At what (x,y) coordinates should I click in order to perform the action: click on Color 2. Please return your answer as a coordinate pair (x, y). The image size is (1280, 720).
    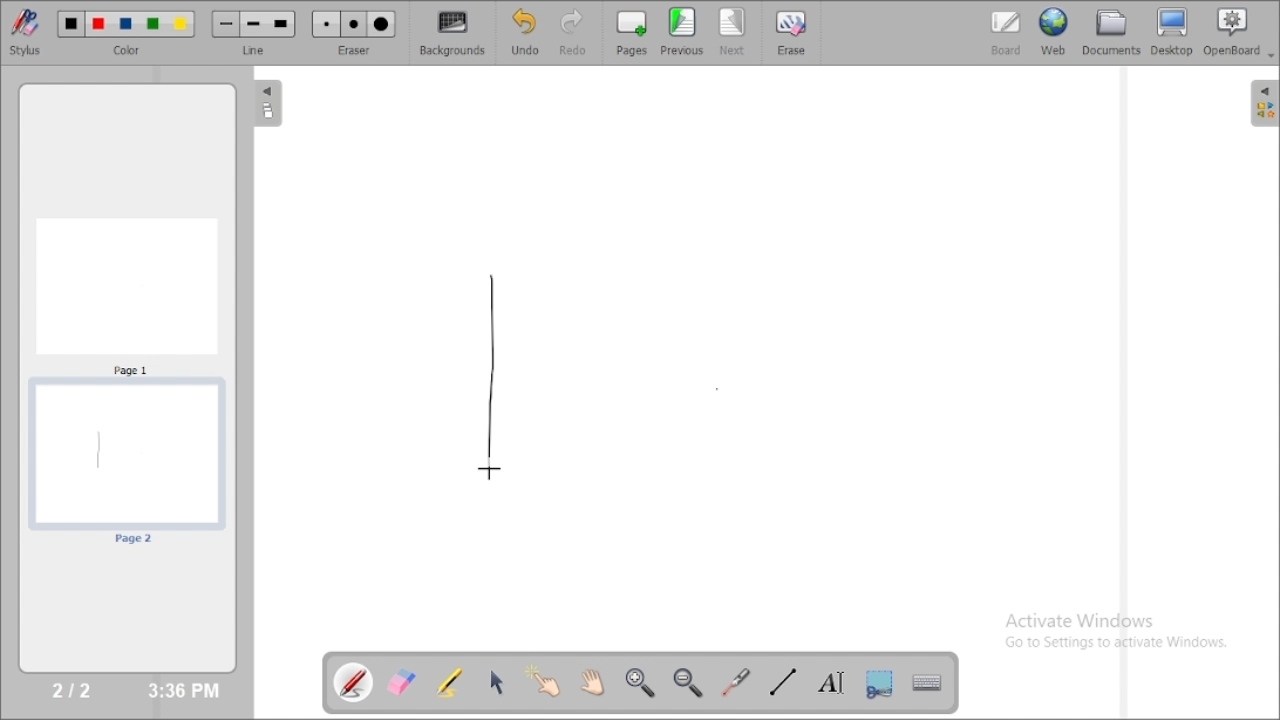
    Looking at the image, I should click on (99, 25).